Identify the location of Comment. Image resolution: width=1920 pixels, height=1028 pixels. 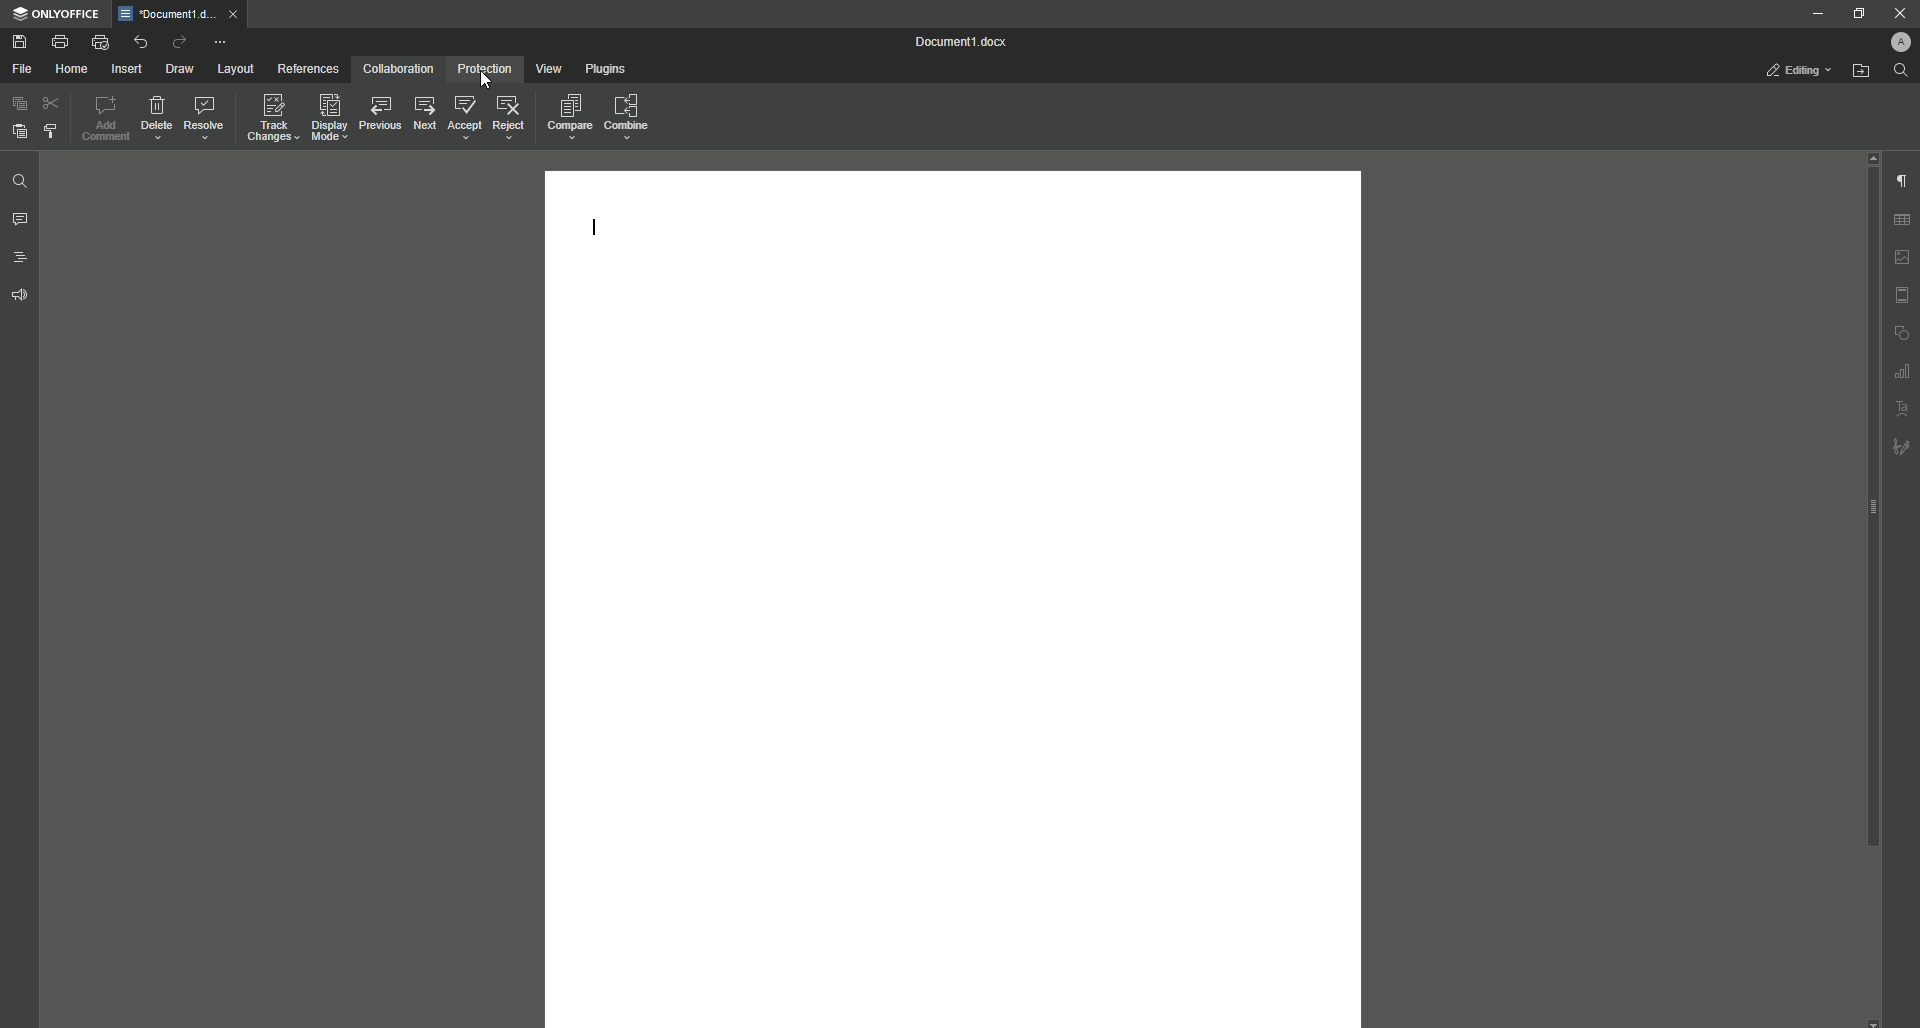
(21, 221).